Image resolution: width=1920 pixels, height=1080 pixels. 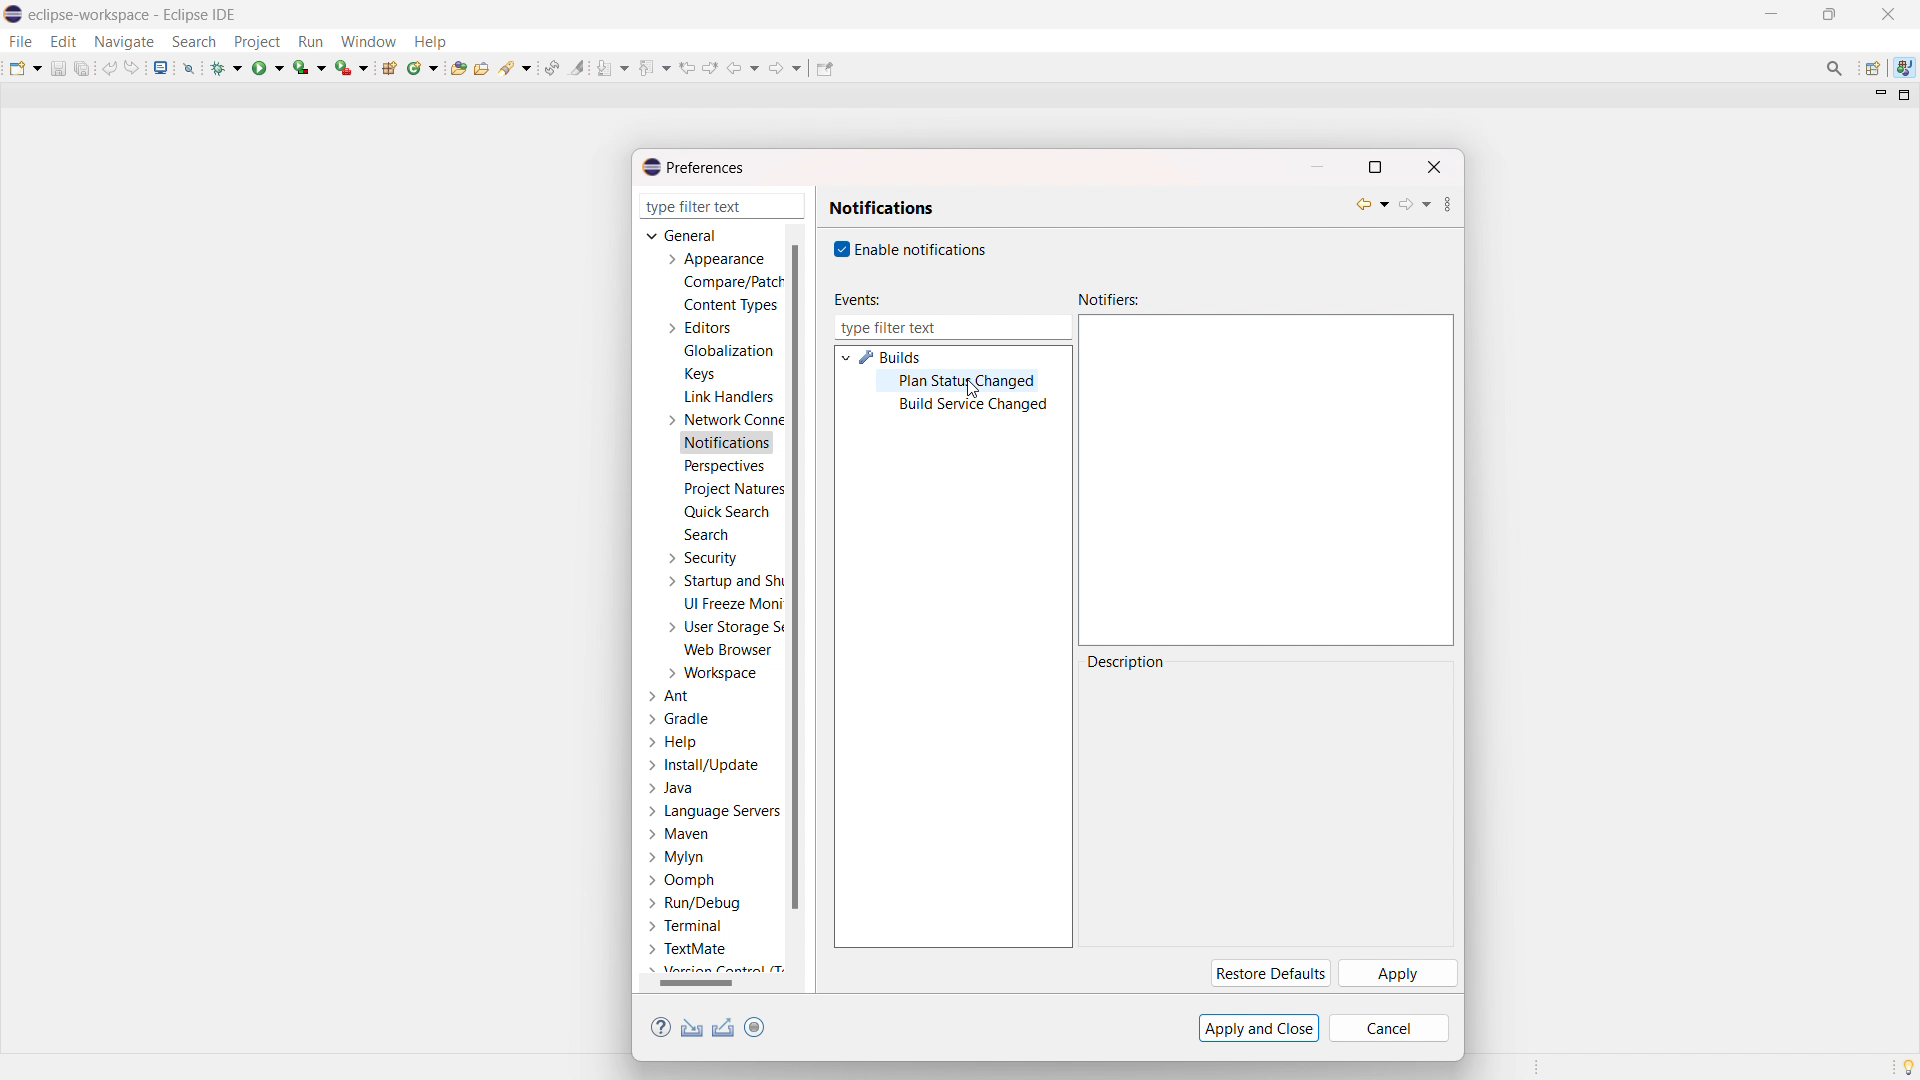 What do you see at coordinates (743, 68) in the screenshot?
I see `back` at bounding box center [743, 68].